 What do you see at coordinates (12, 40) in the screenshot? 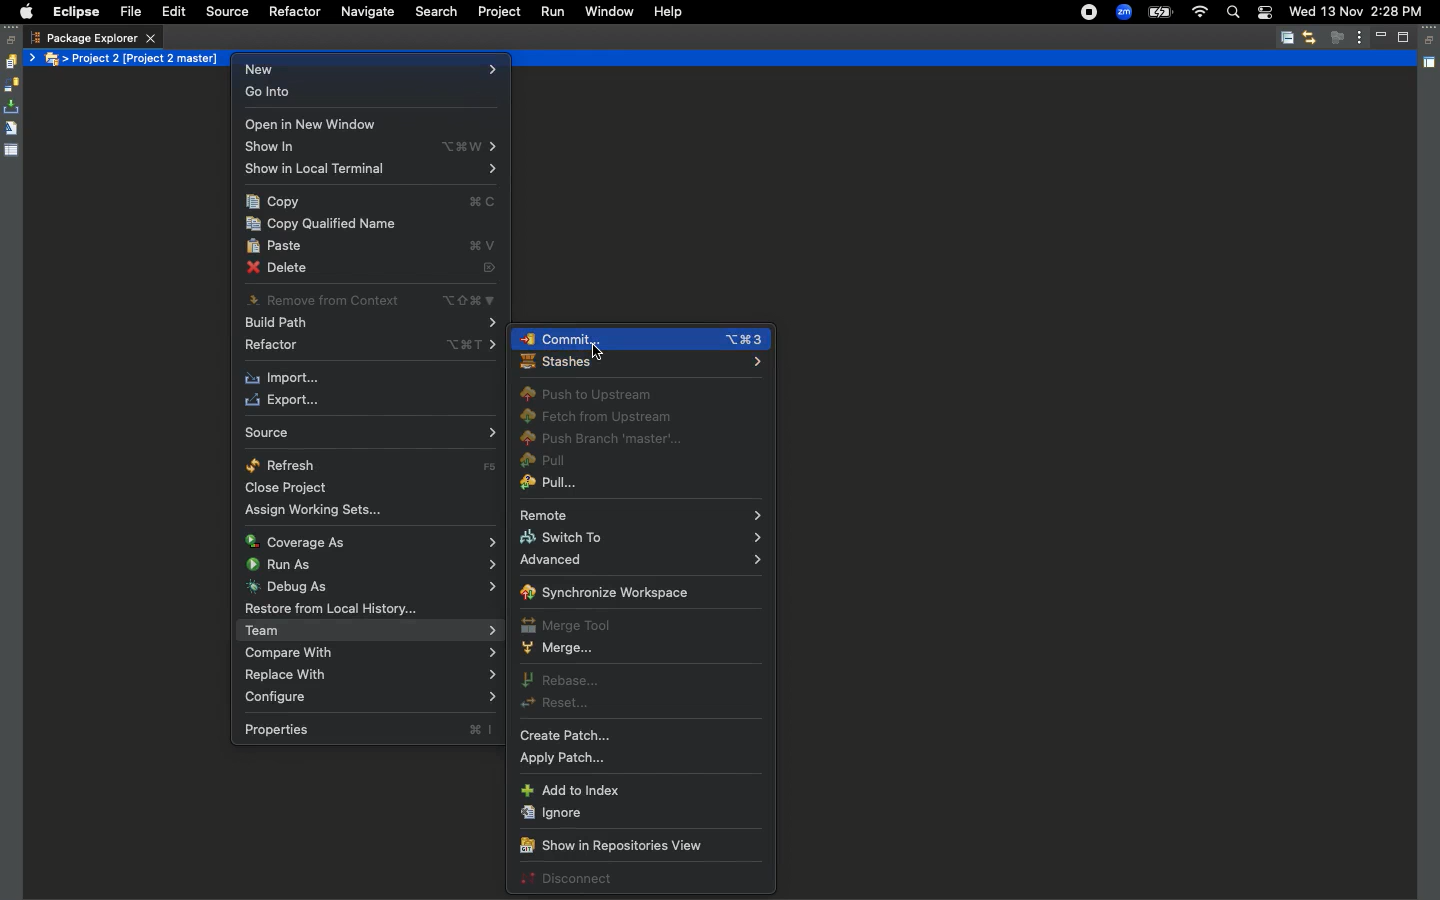
I see `Restore` at bounding box center [12, 40].